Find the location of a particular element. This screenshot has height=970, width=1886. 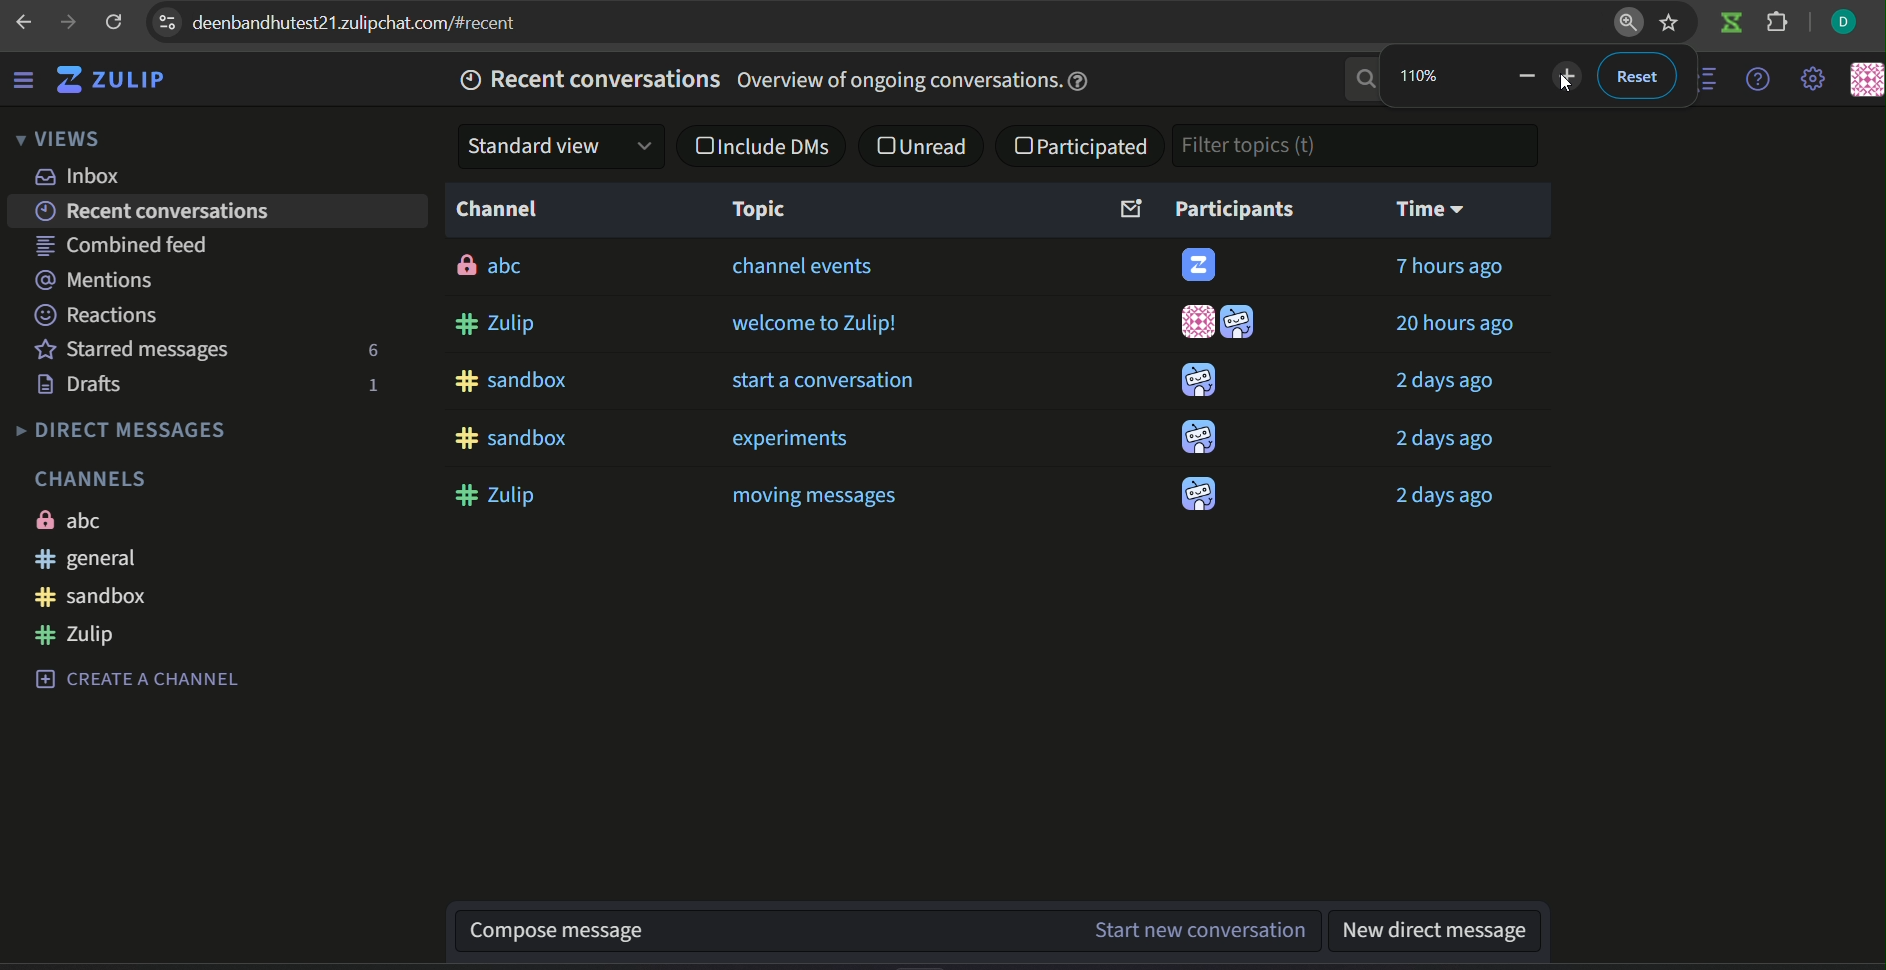

previous page is located at coordinates (26, 22).